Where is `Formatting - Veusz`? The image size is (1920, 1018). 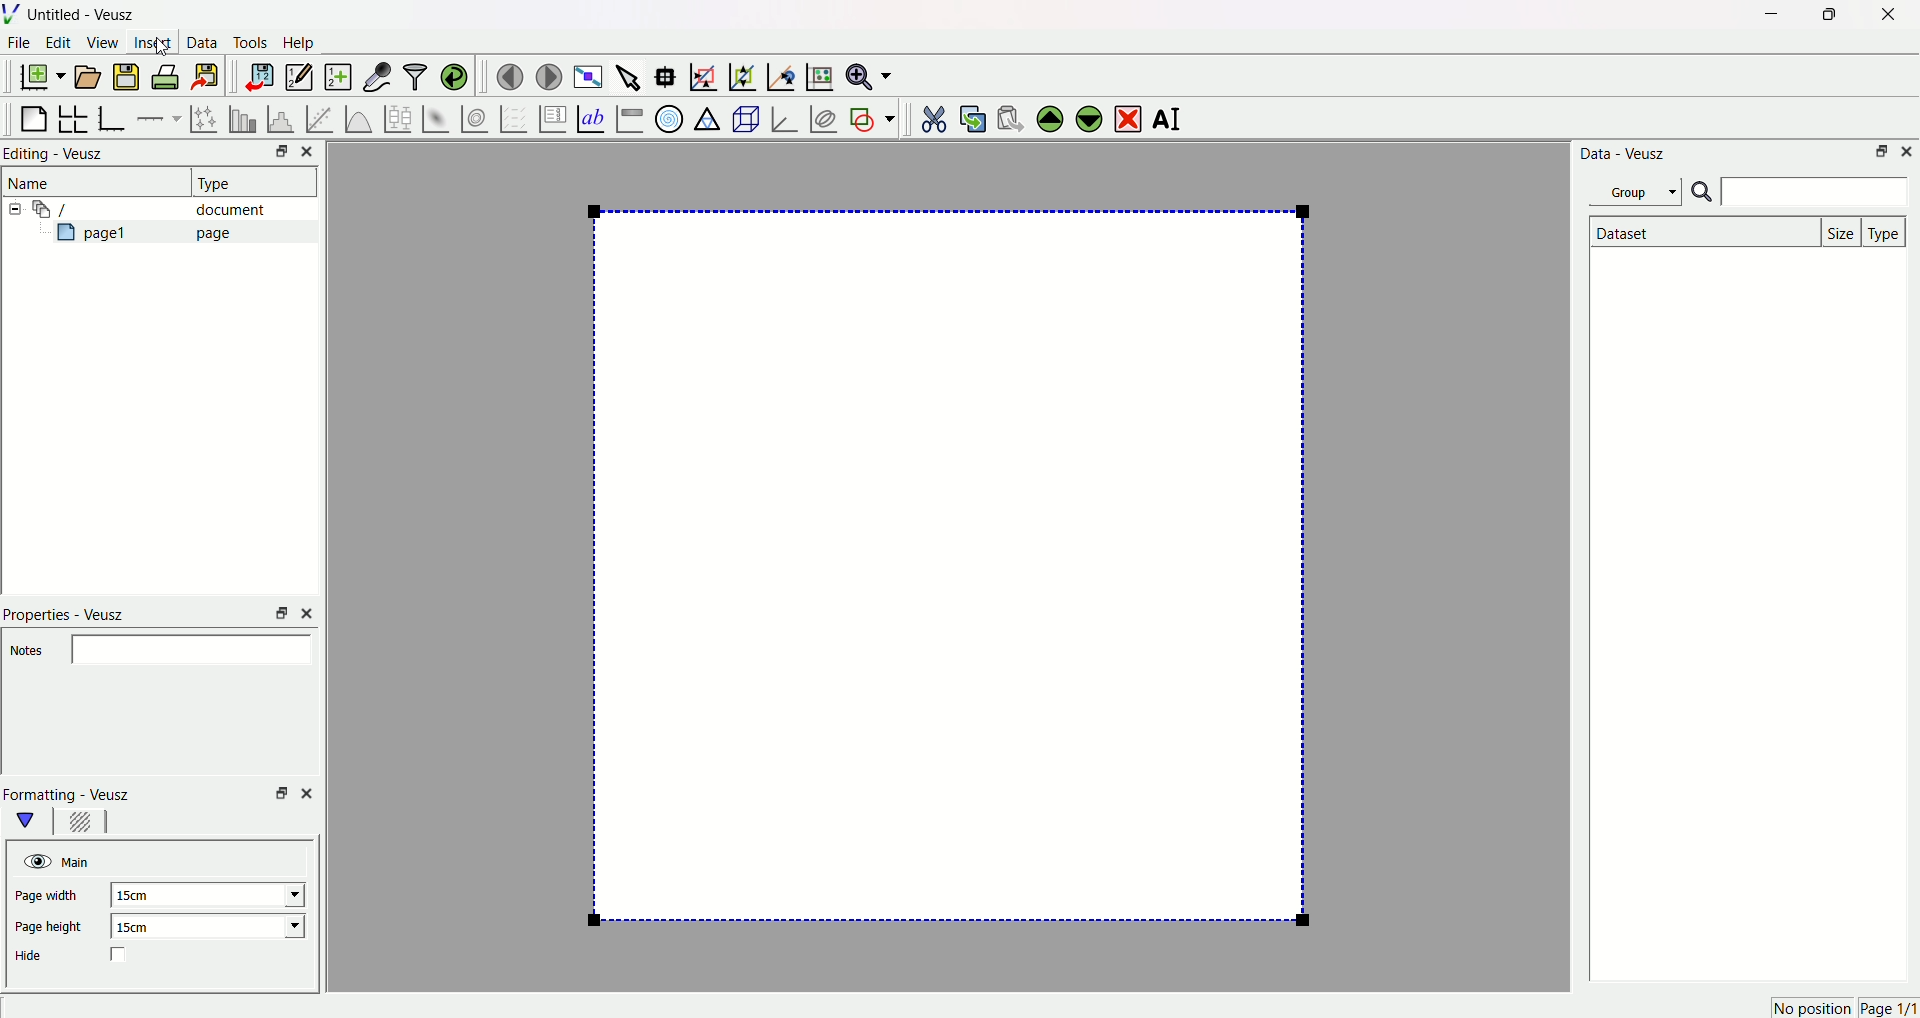 Formatting - Veusz is located at coordinates (77, 794).